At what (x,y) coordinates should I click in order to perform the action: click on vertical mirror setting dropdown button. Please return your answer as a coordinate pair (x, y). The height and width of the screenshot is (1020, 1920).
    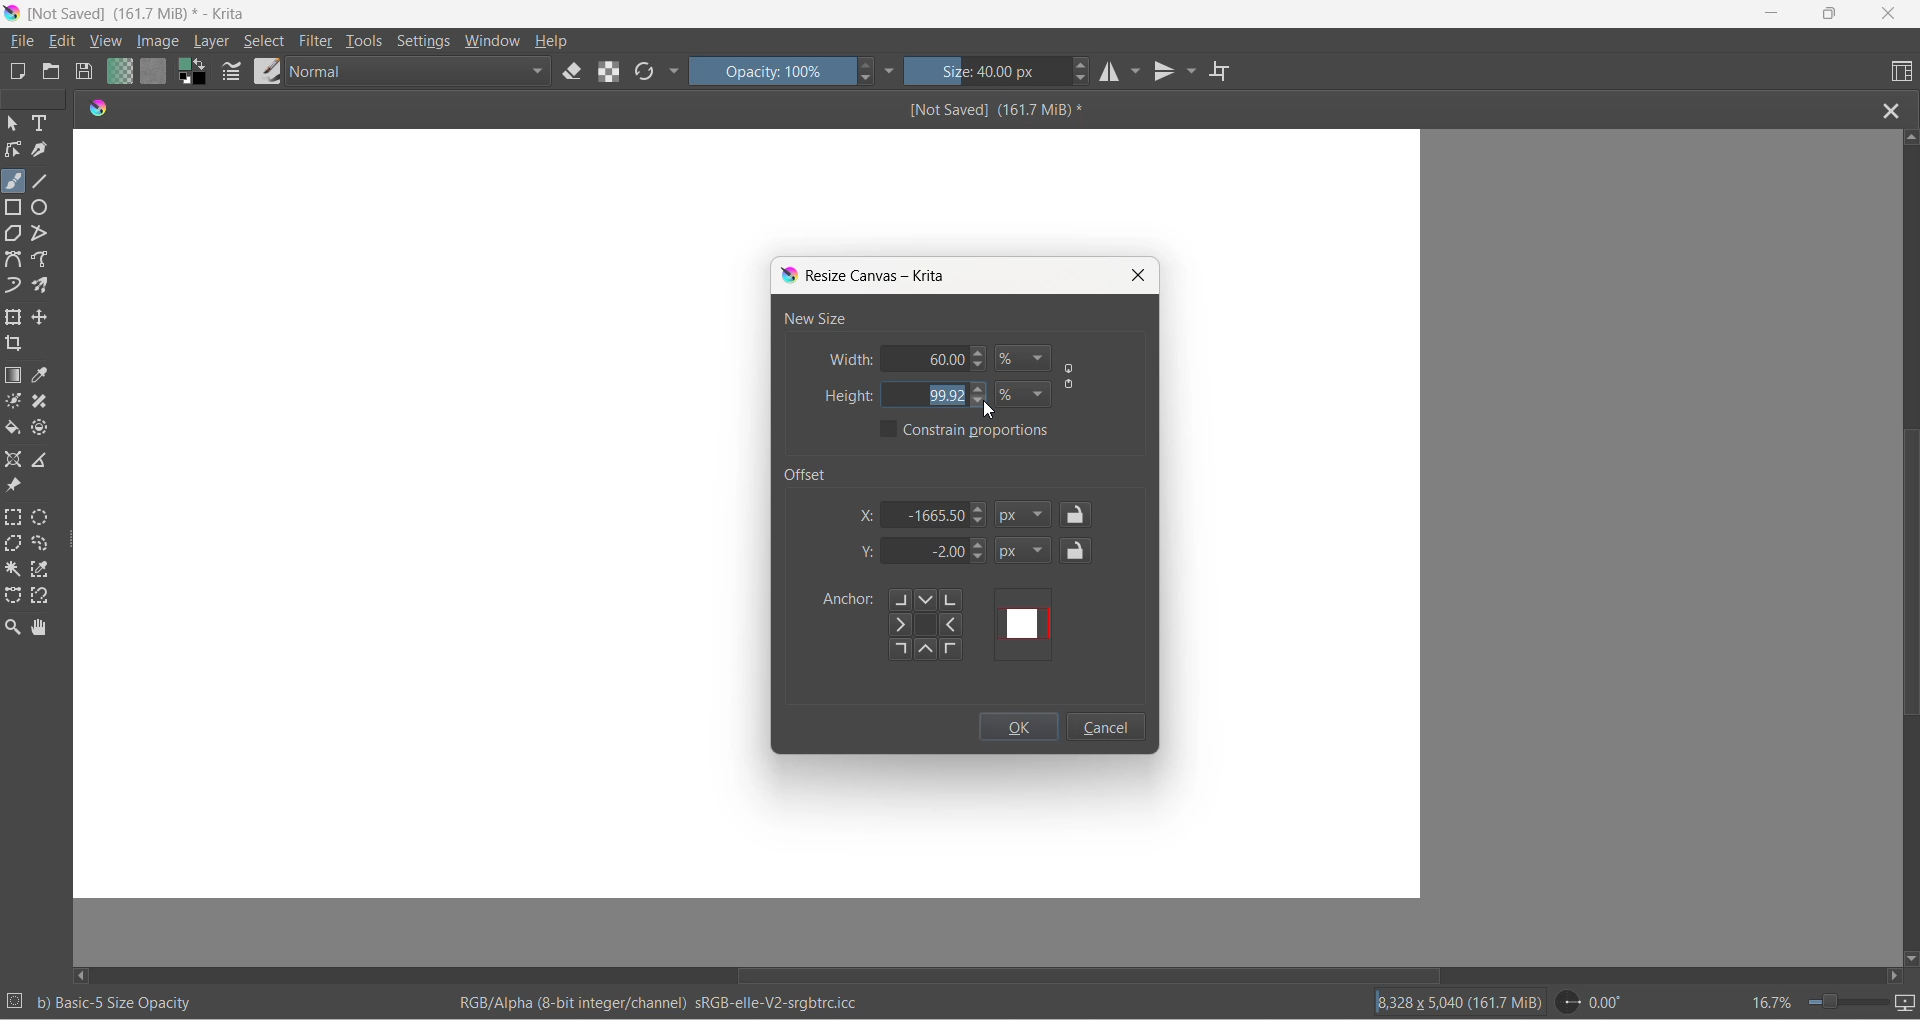
    Looking at the image, I should click on (1193, 74).